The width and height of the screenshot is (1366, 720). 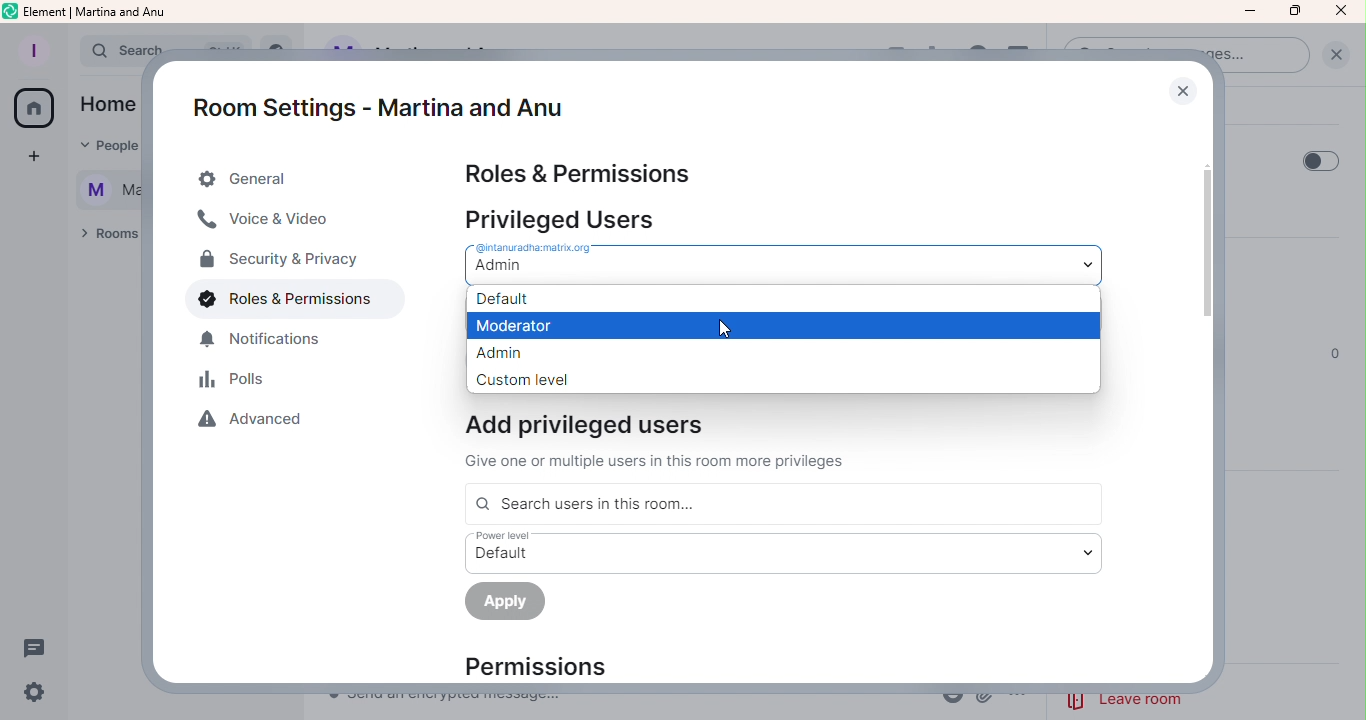 What do you see at coordinates (669, 441) in the screenshot?
I see `Add privileged users` at bounding box center [669, 441].